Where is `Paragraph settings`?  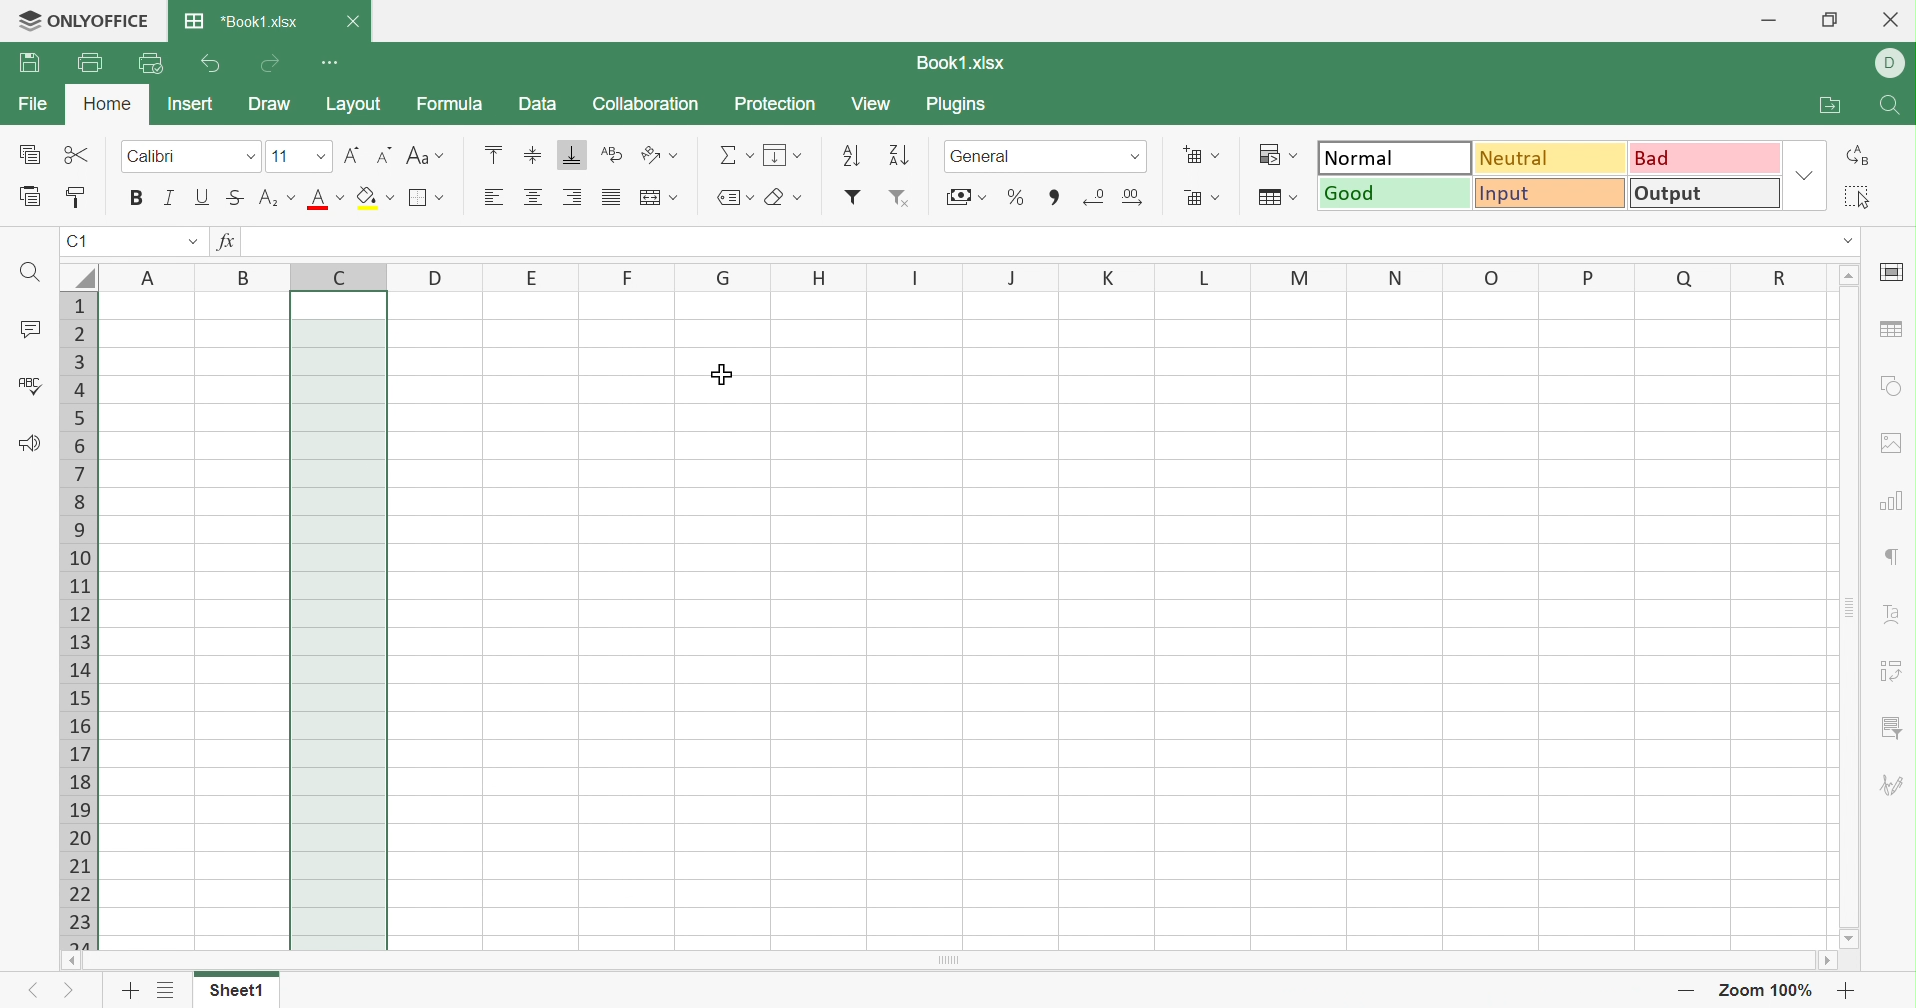
Paragraph settings is located at coordinates (1890, 557).